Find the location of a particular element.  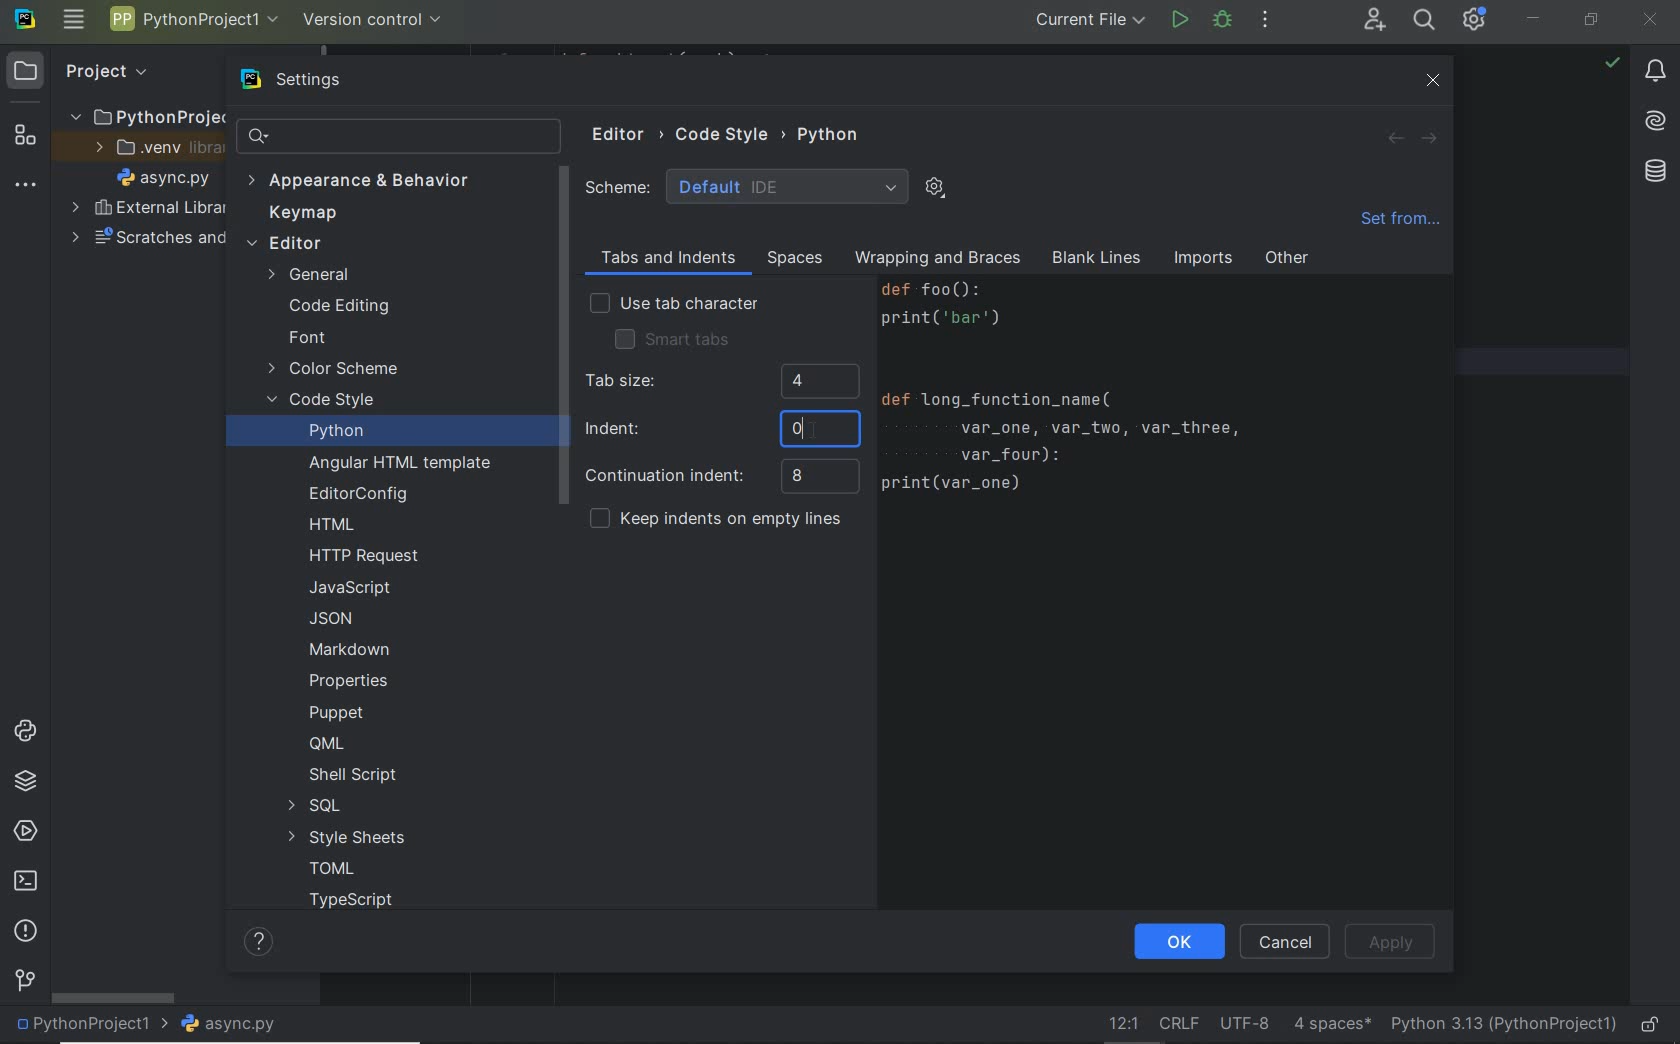

make file ready only is located at coordinates (1653, 1026).